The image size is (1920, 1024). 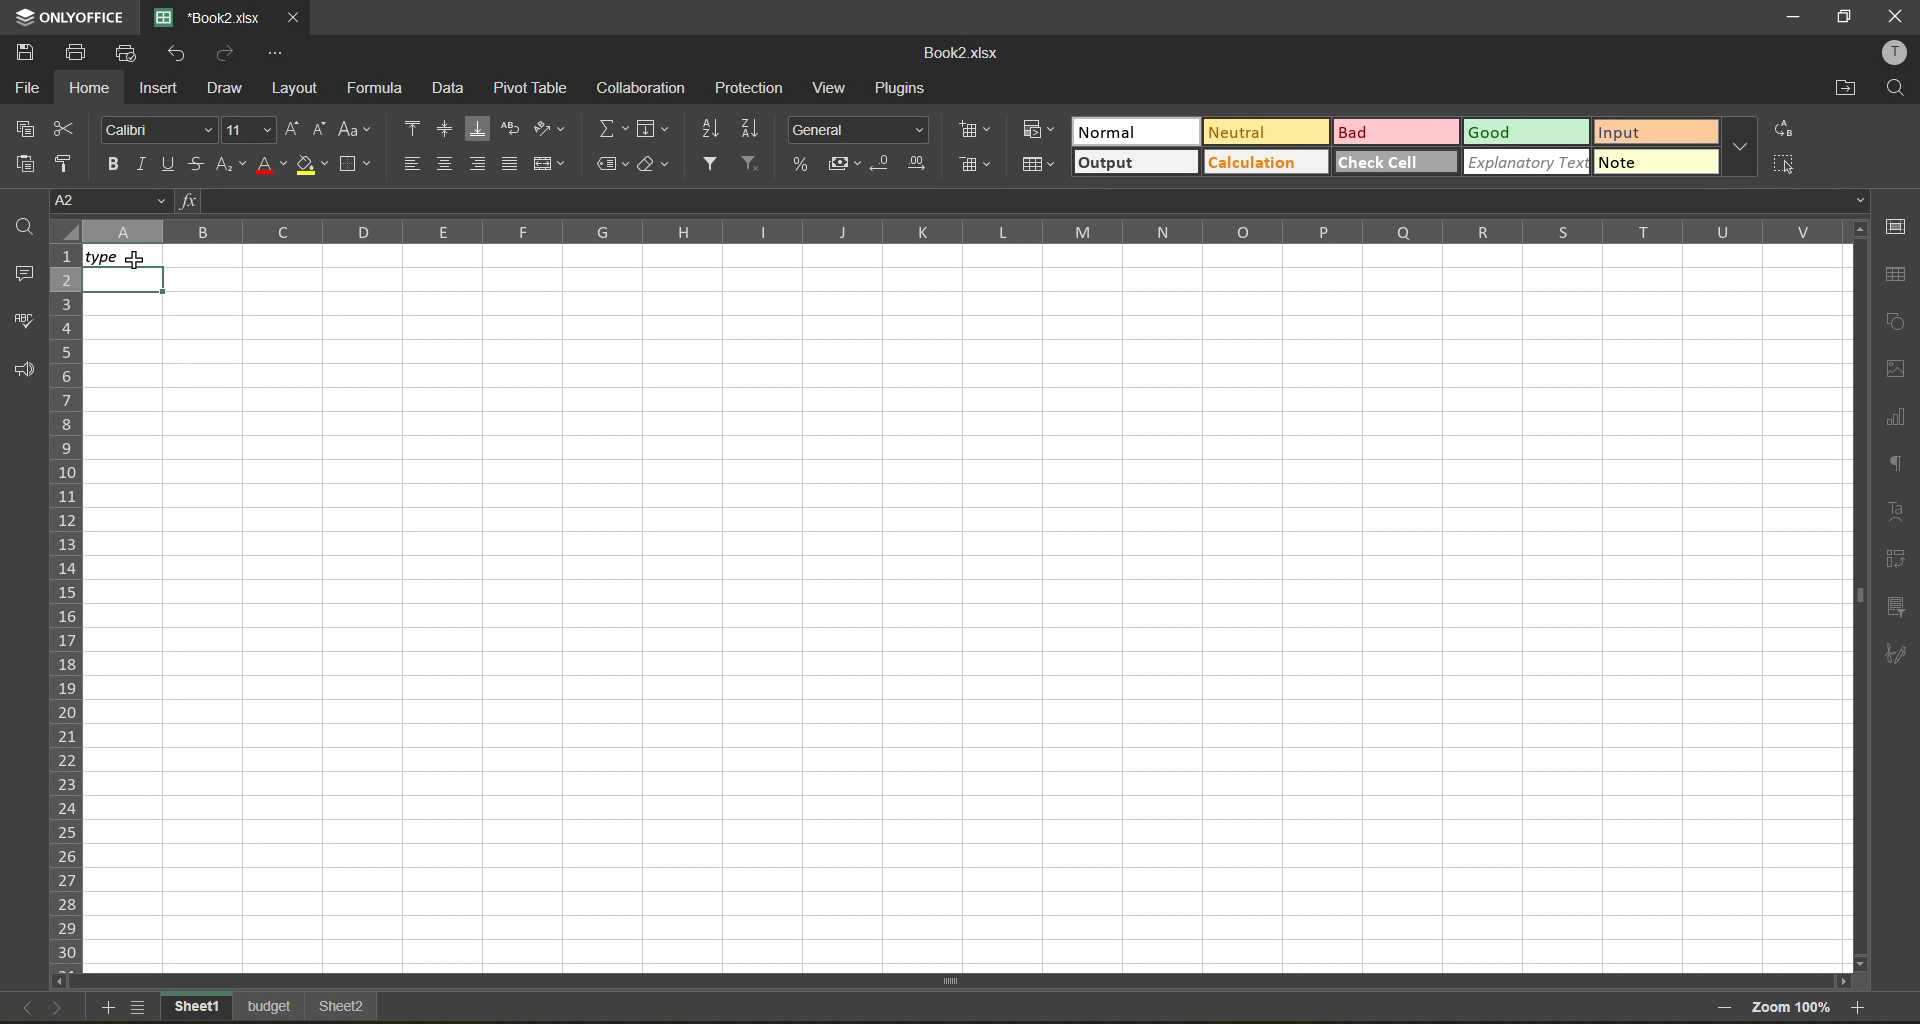 What do you see at coordinates (355, 128) in the screenshot?
I see `change case` at bounding box center [355, 128].